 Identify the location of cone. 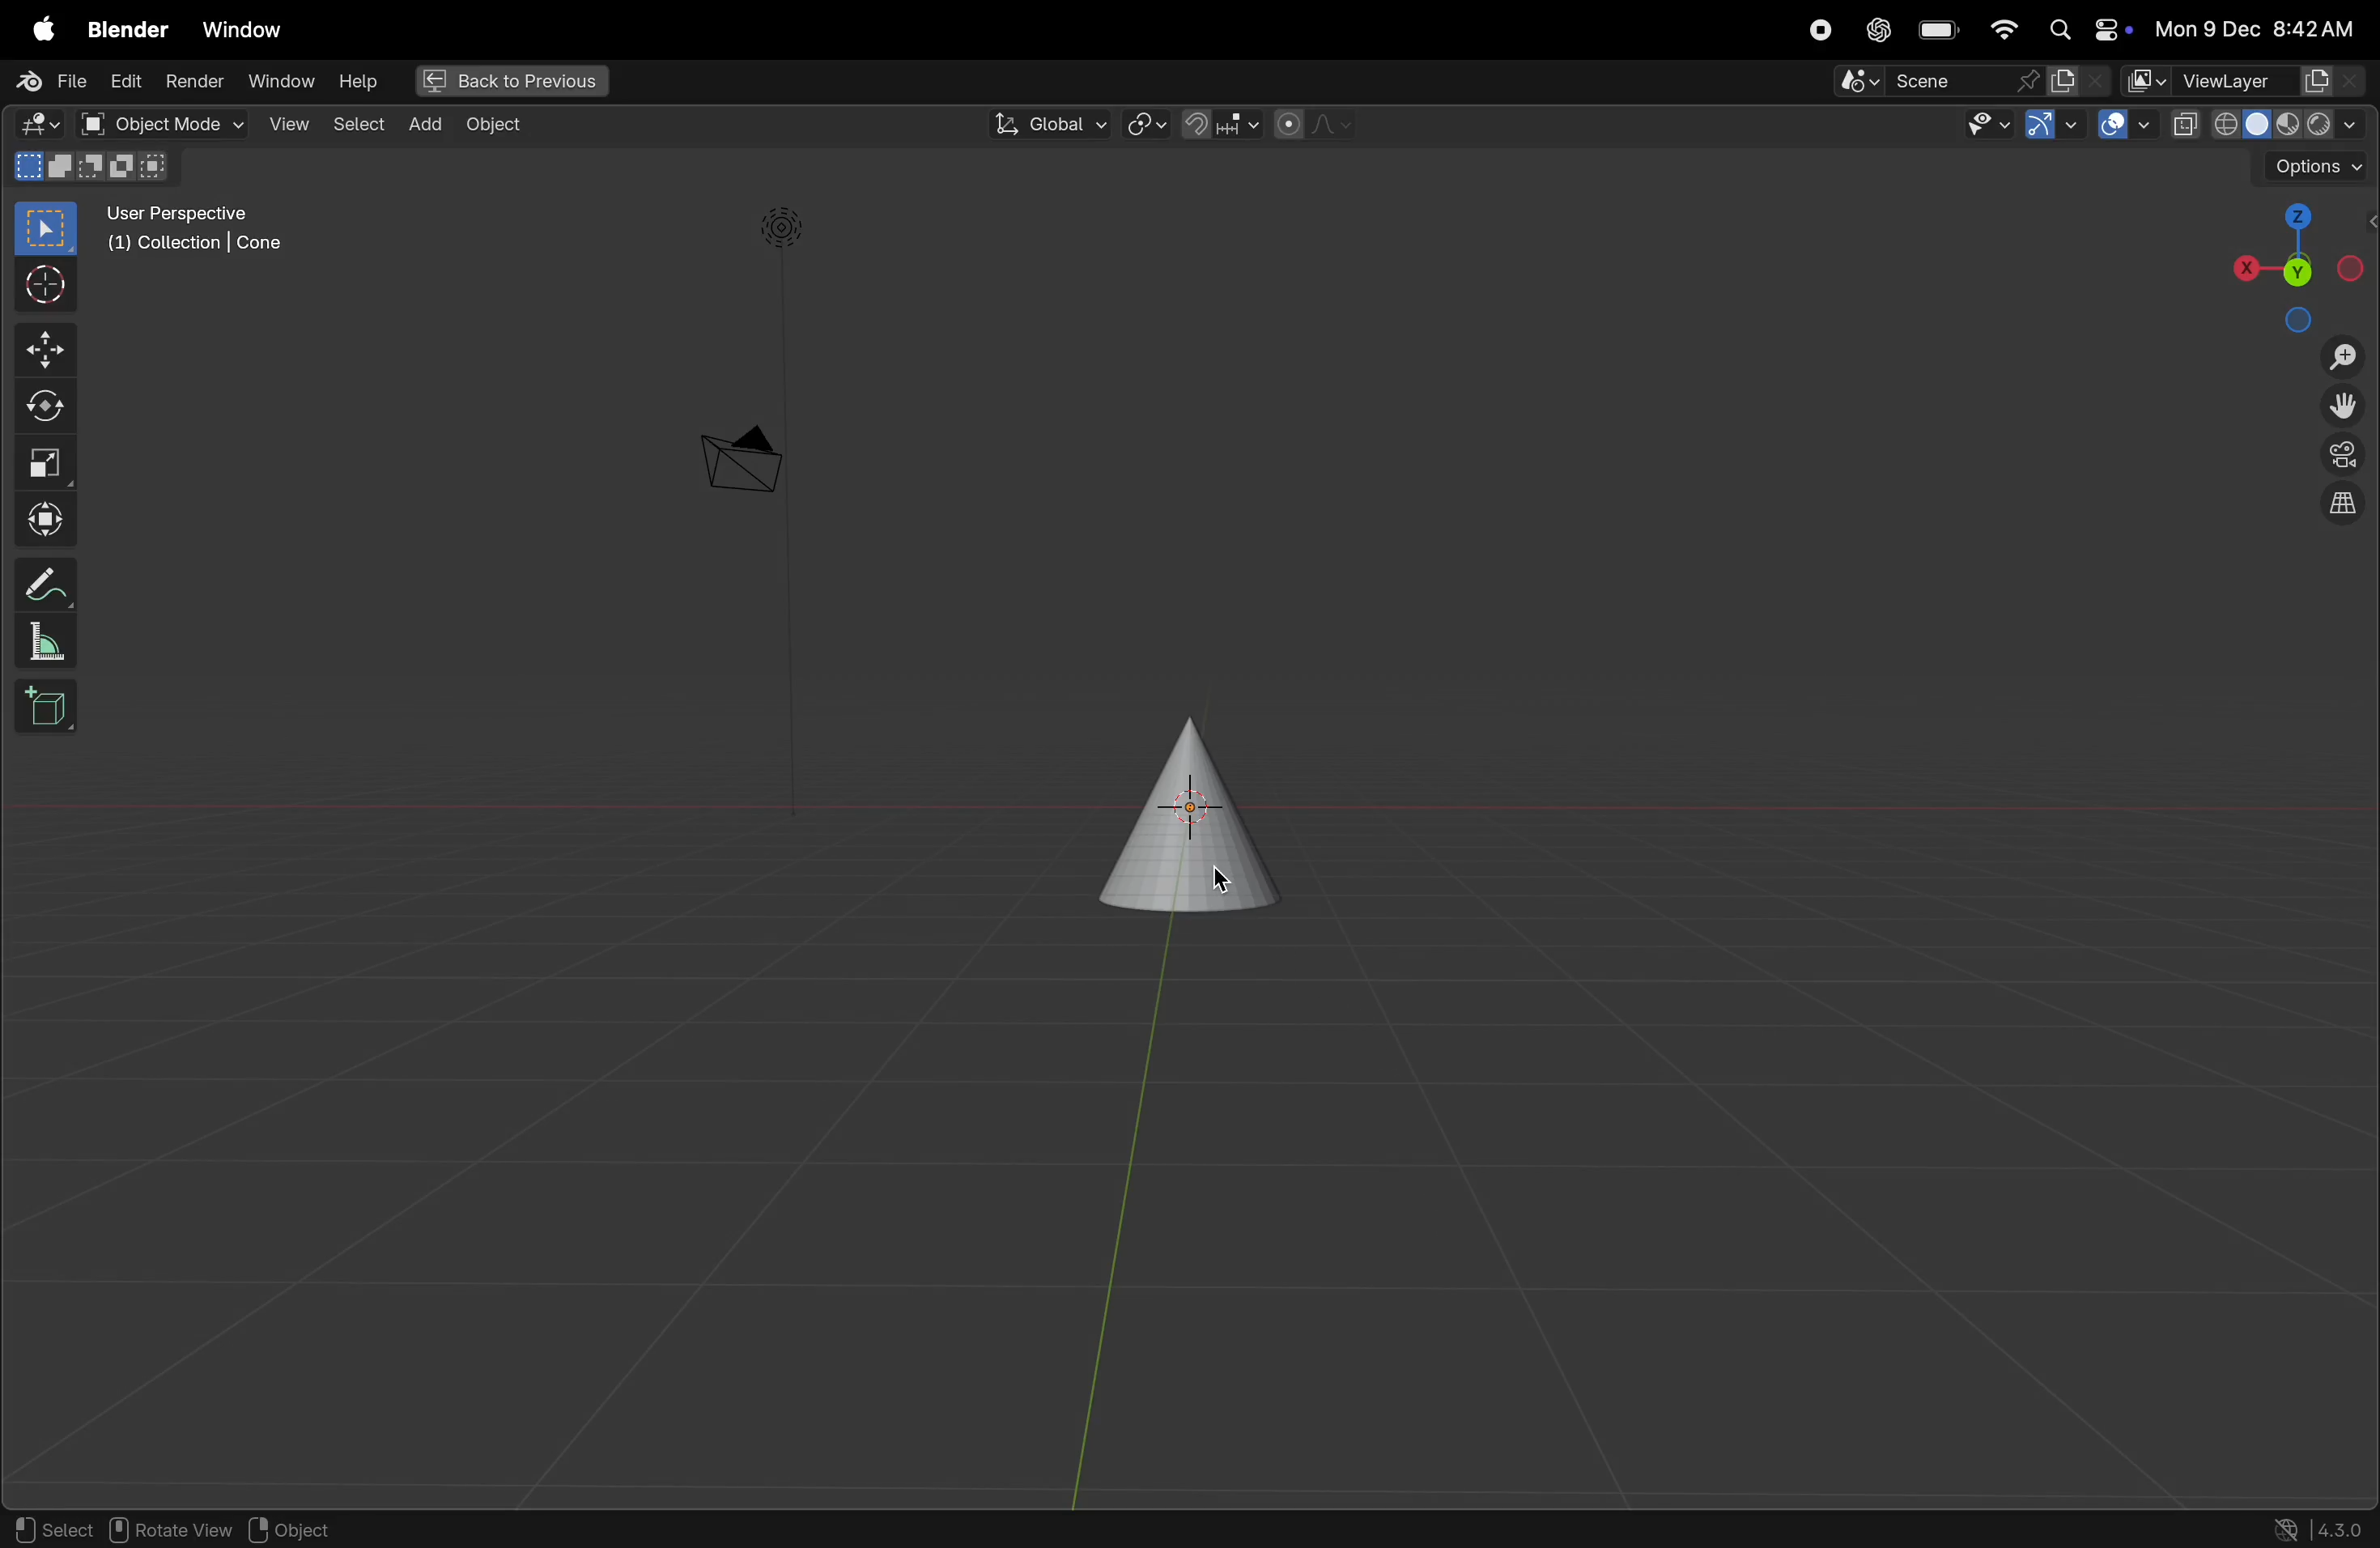
(1180, 806).